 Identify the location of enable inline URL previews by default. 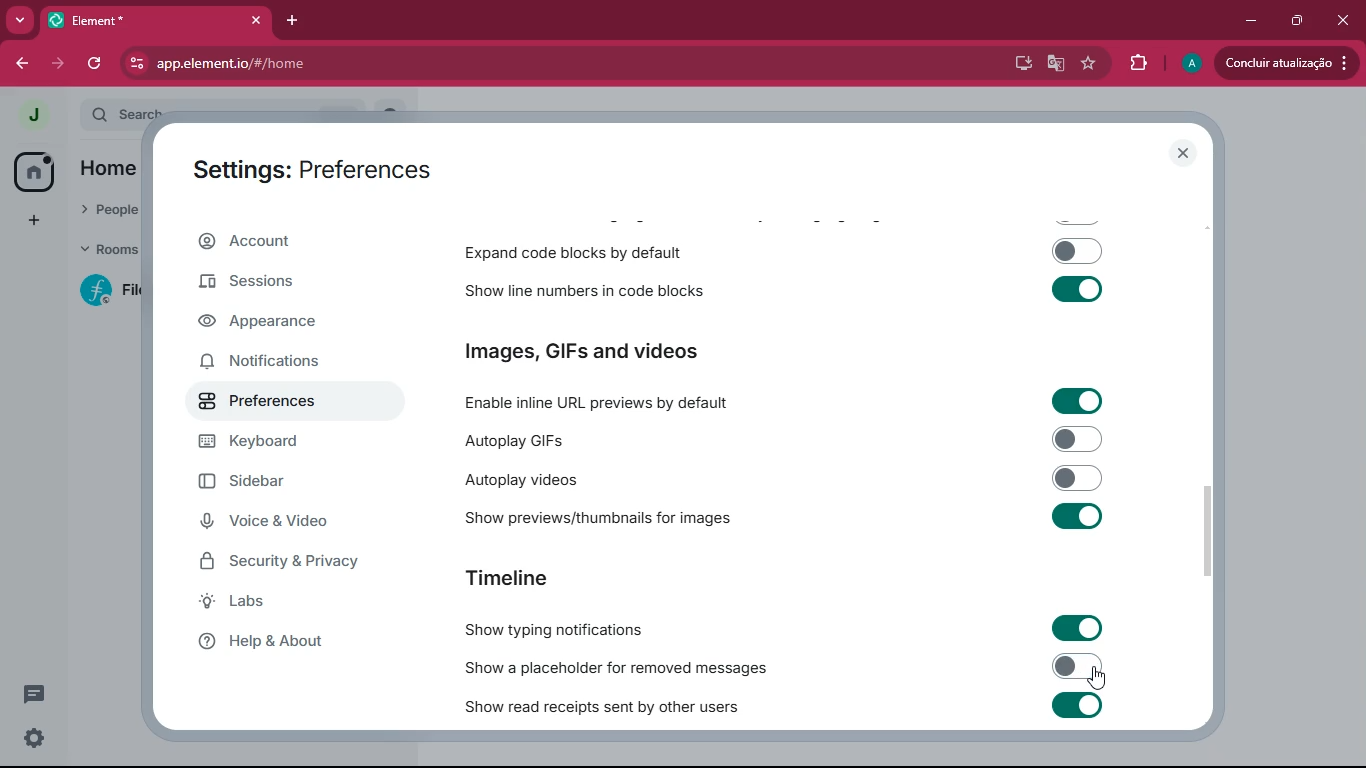
(628, 402).